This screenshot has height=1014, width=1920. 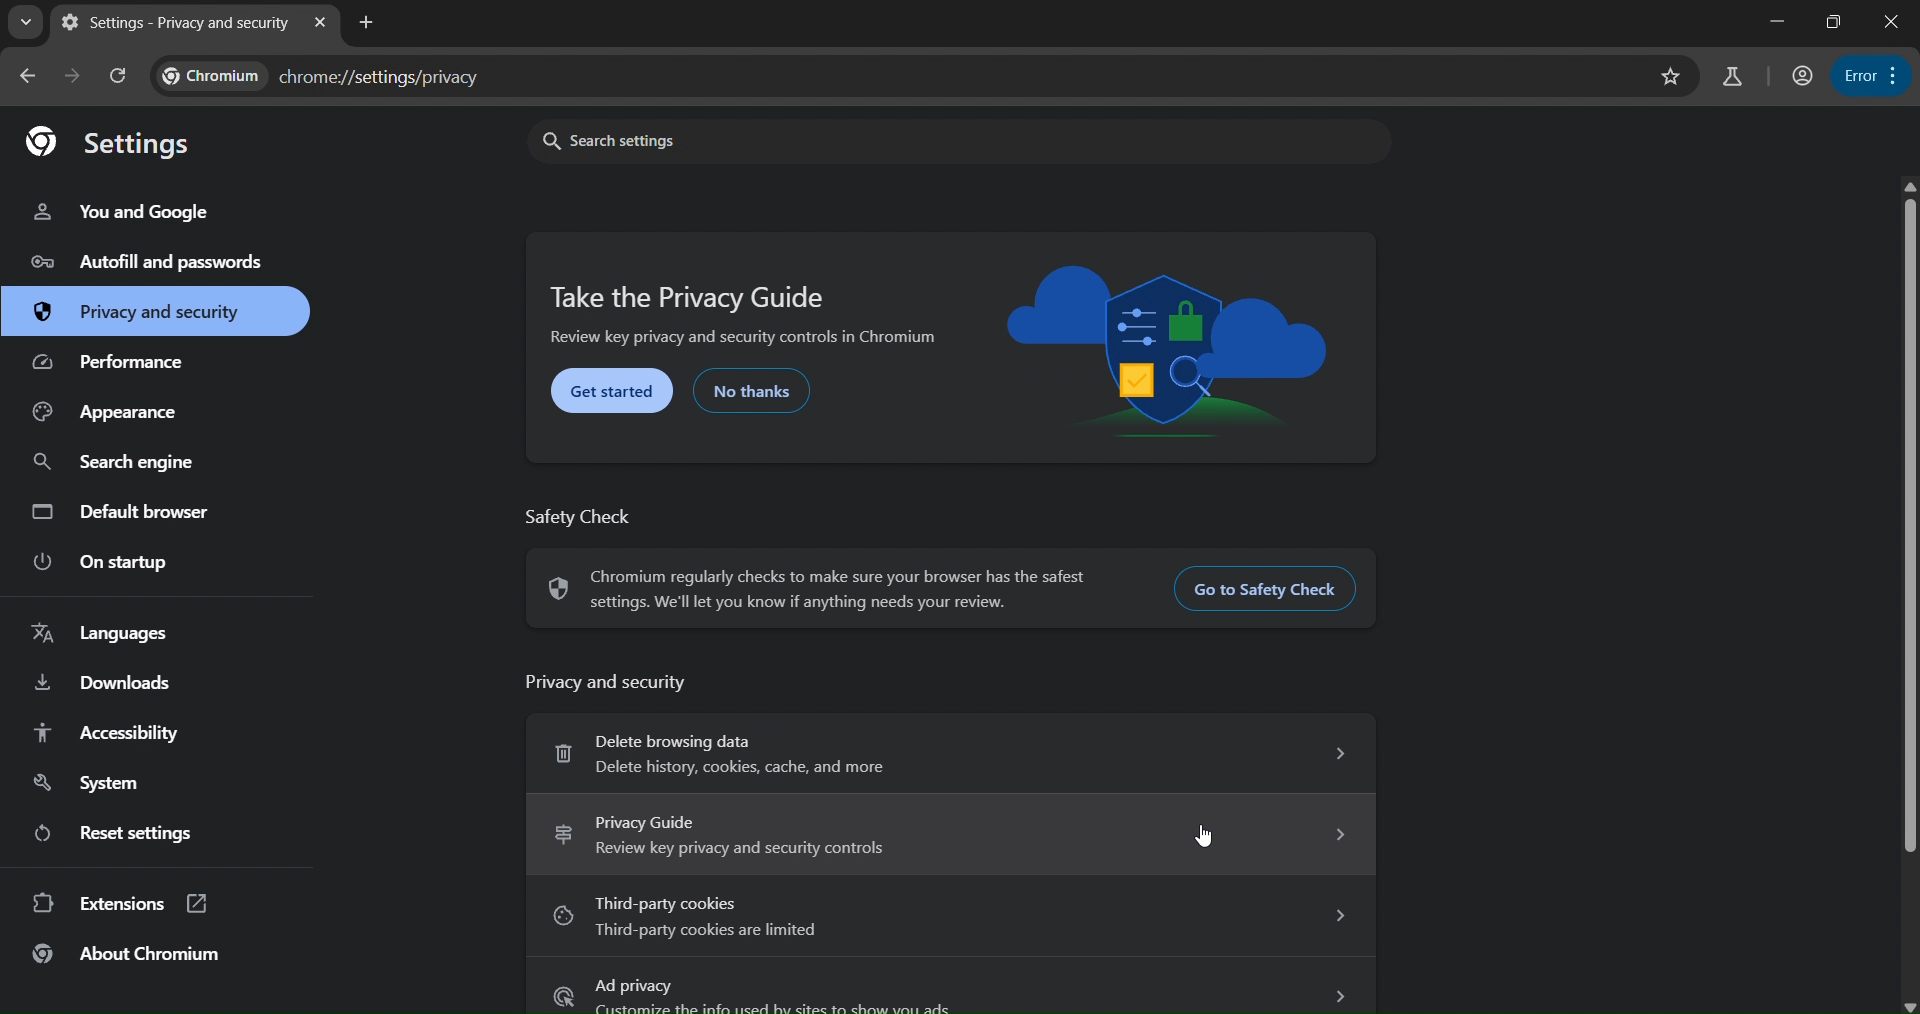 I want to click on get started, so click(x=613, y=393).